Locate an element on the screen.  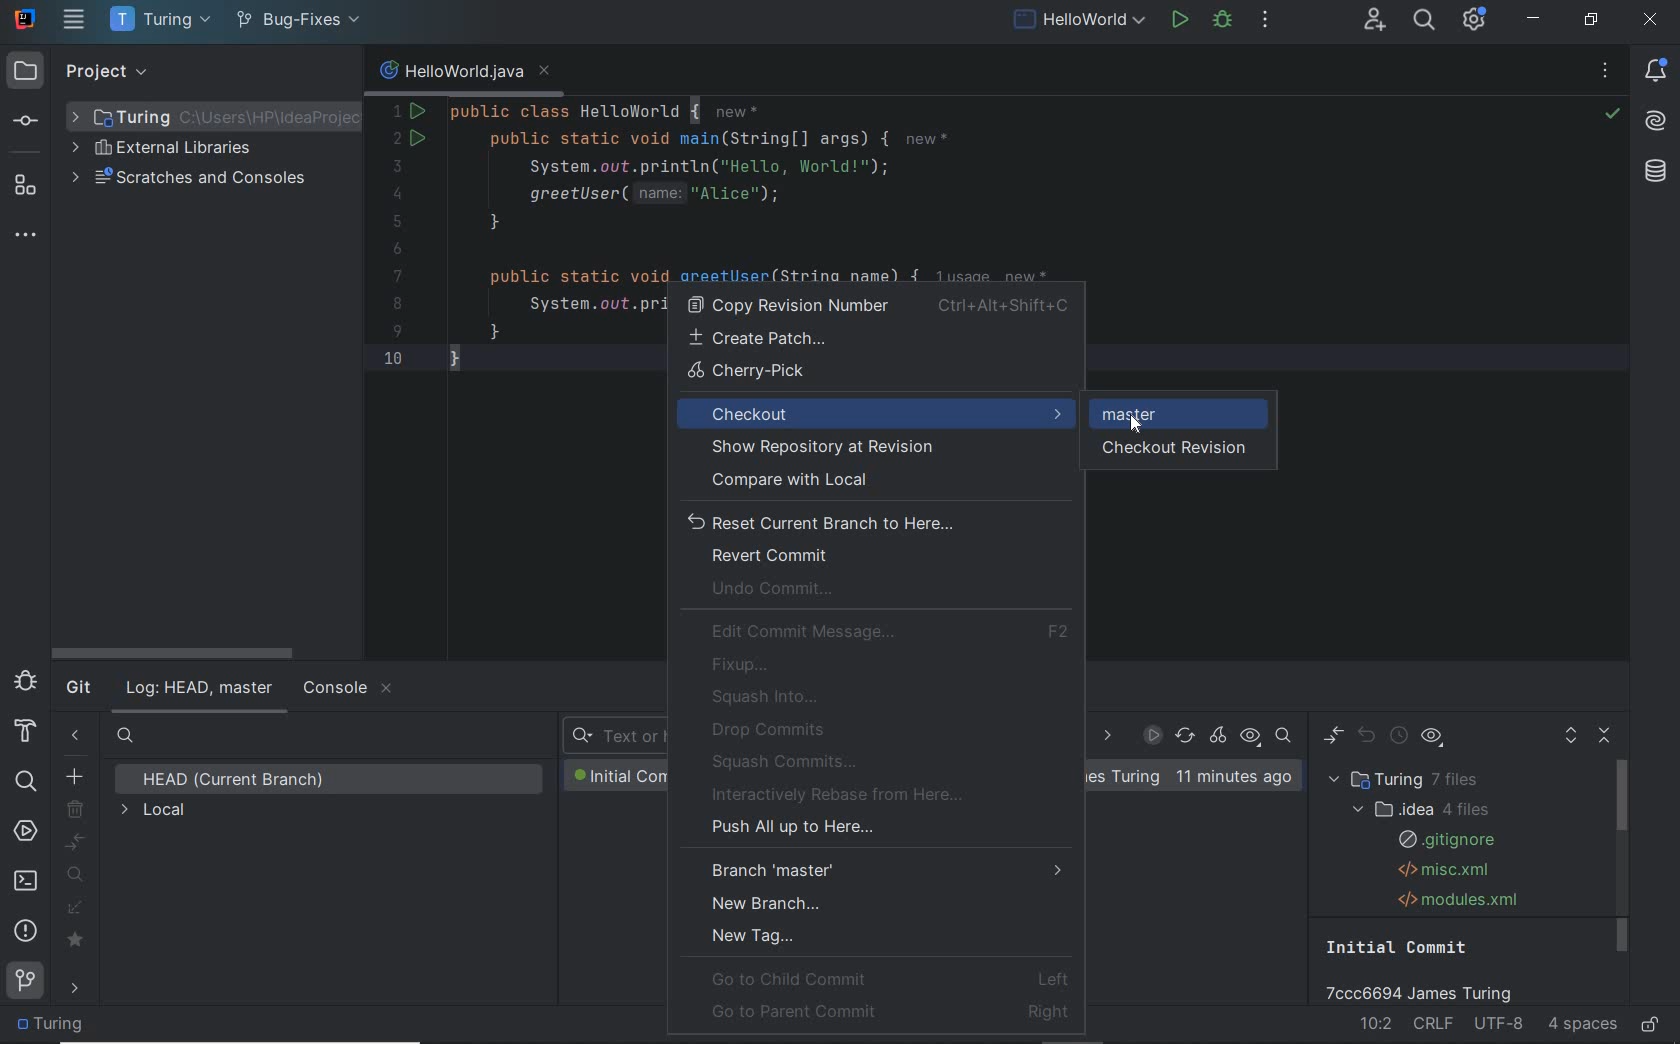
undo commit is located at coordinates (780, 591).